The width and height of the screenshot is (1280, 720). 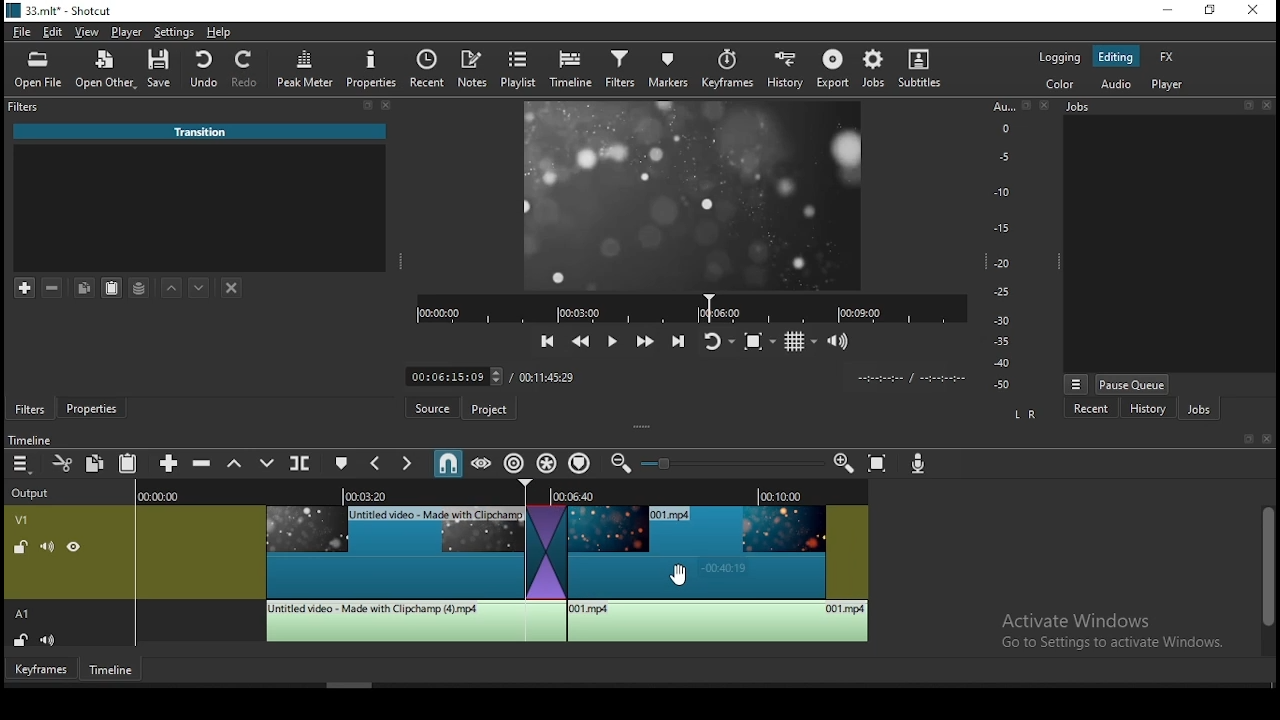 I want to click on (un)mute, so click(x=52, y=640).